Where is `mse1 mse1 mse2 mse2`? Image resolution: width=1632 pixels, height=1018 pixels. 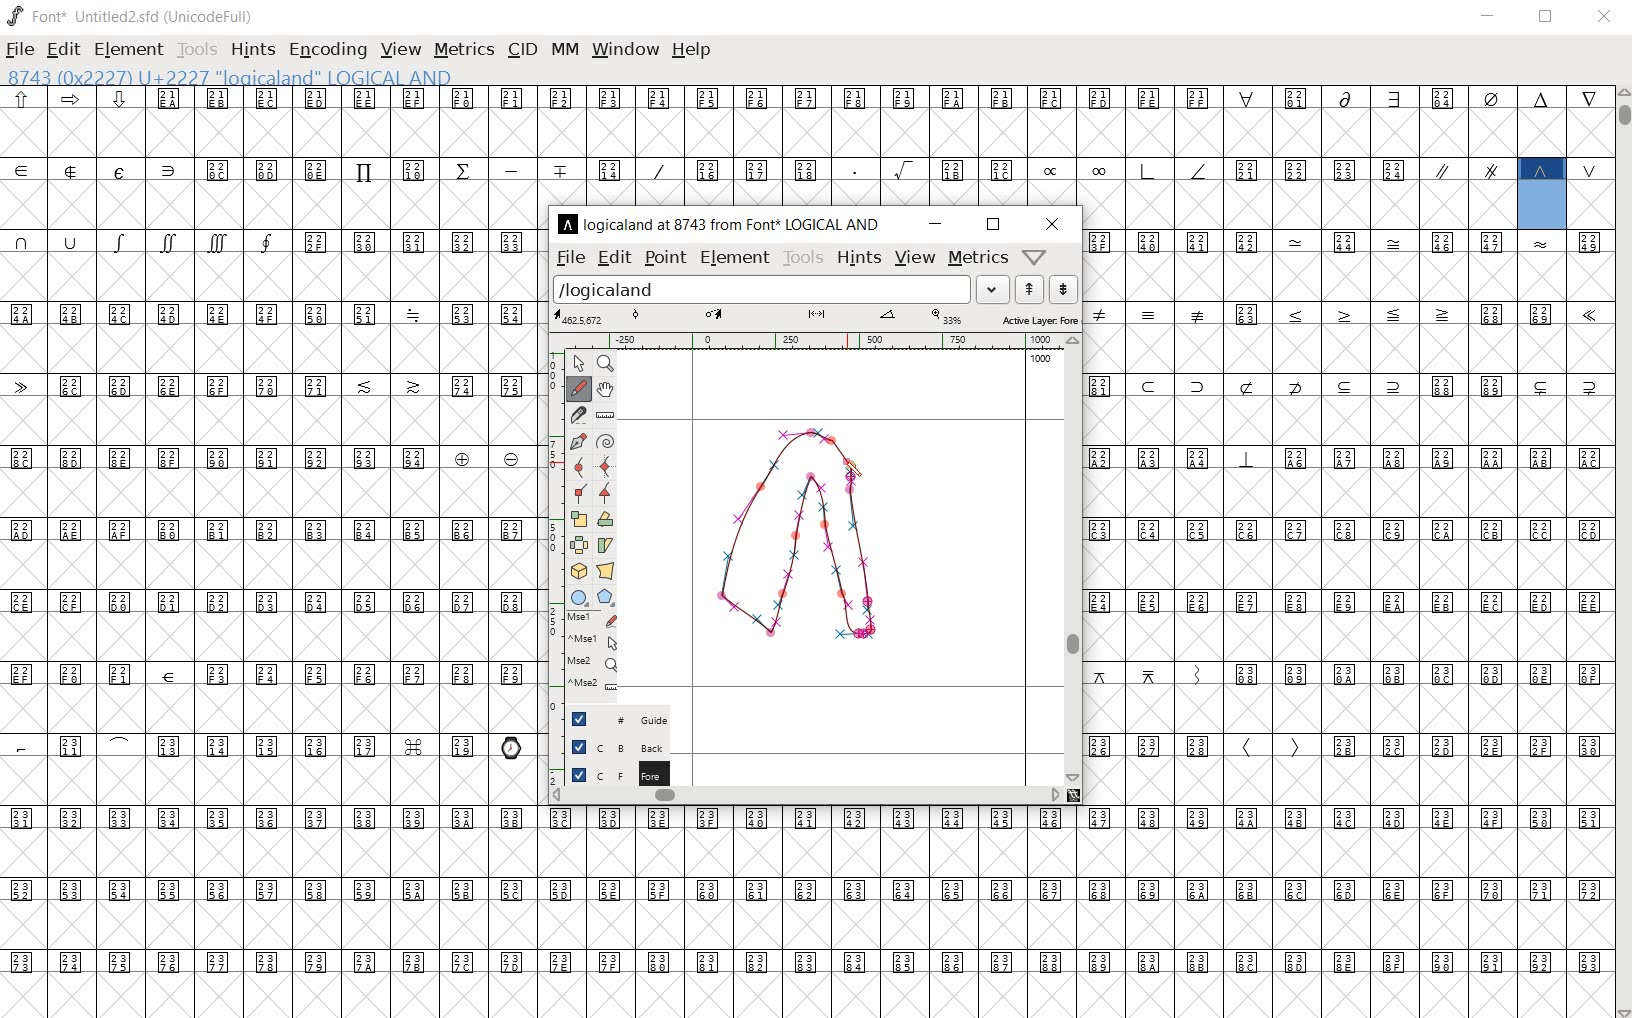
mse1 mse1 mse2 mse2 is located at coordinates (591, 653).